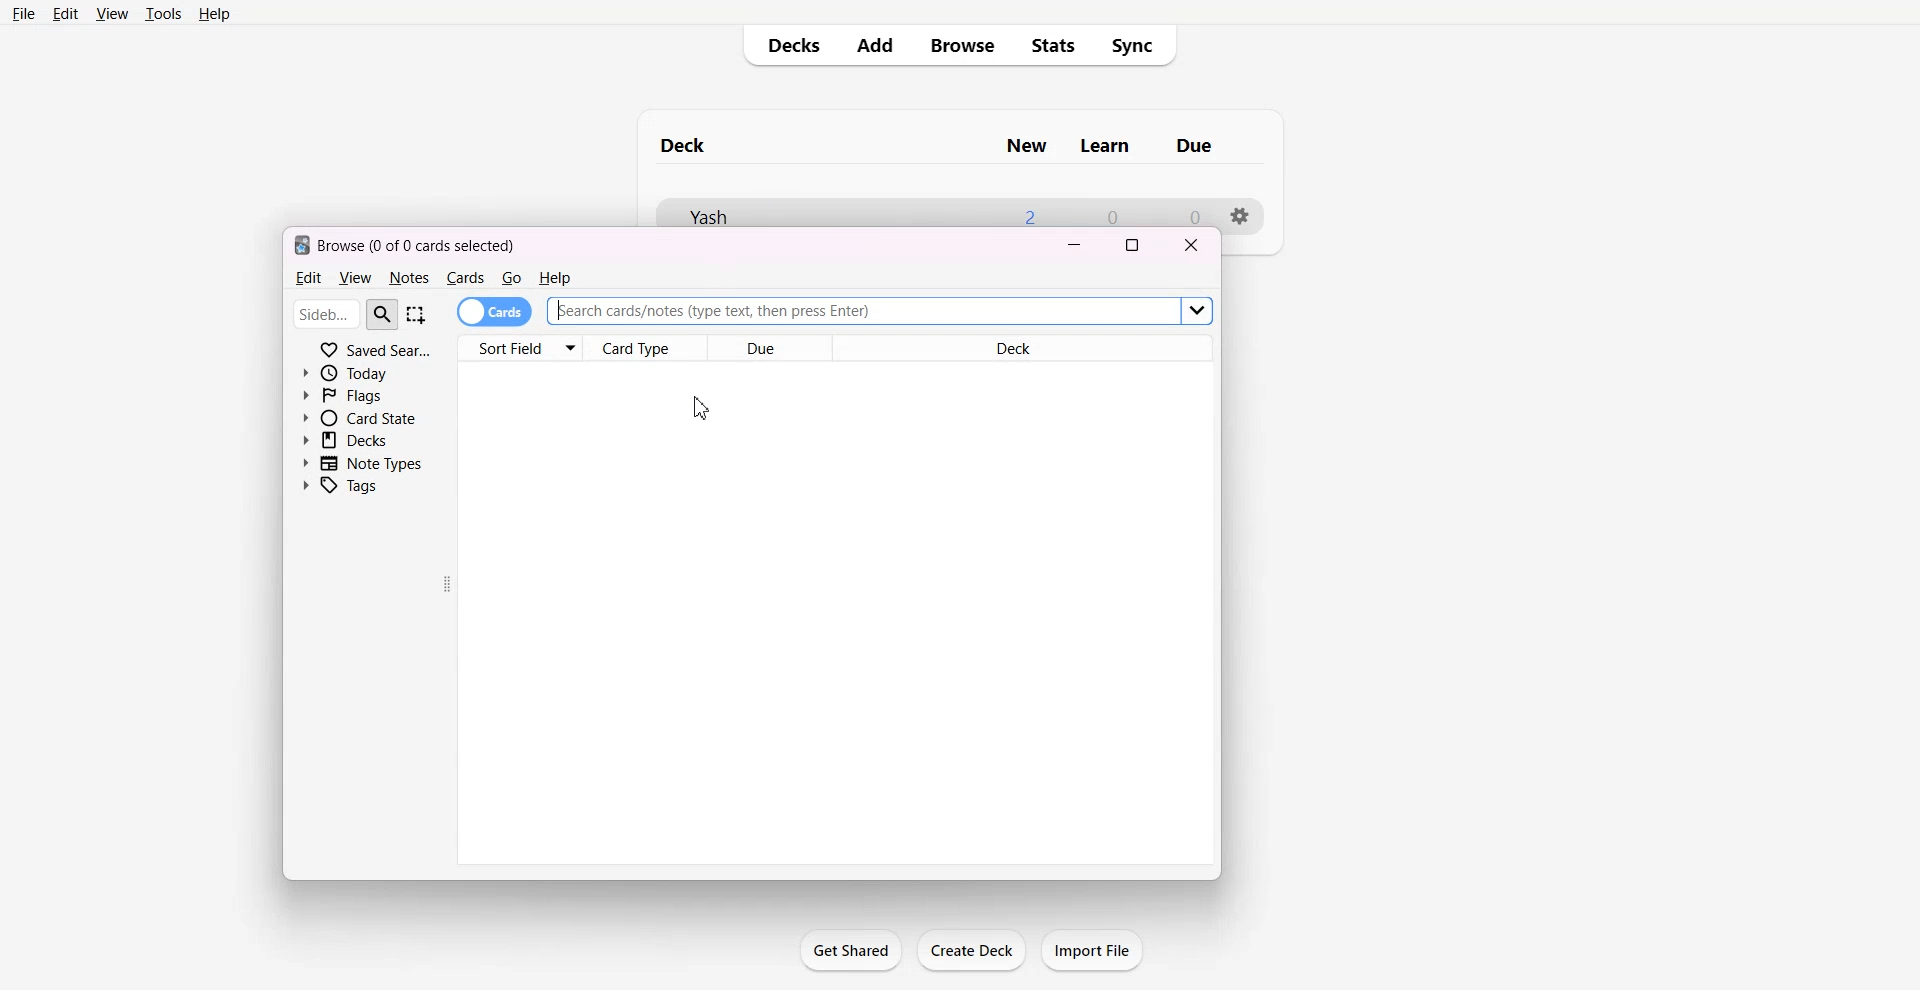 This screenshot has width=1920, height=990. Describe the element at coordinates (741, 211) in the screenshot. I see `yash` at that location.